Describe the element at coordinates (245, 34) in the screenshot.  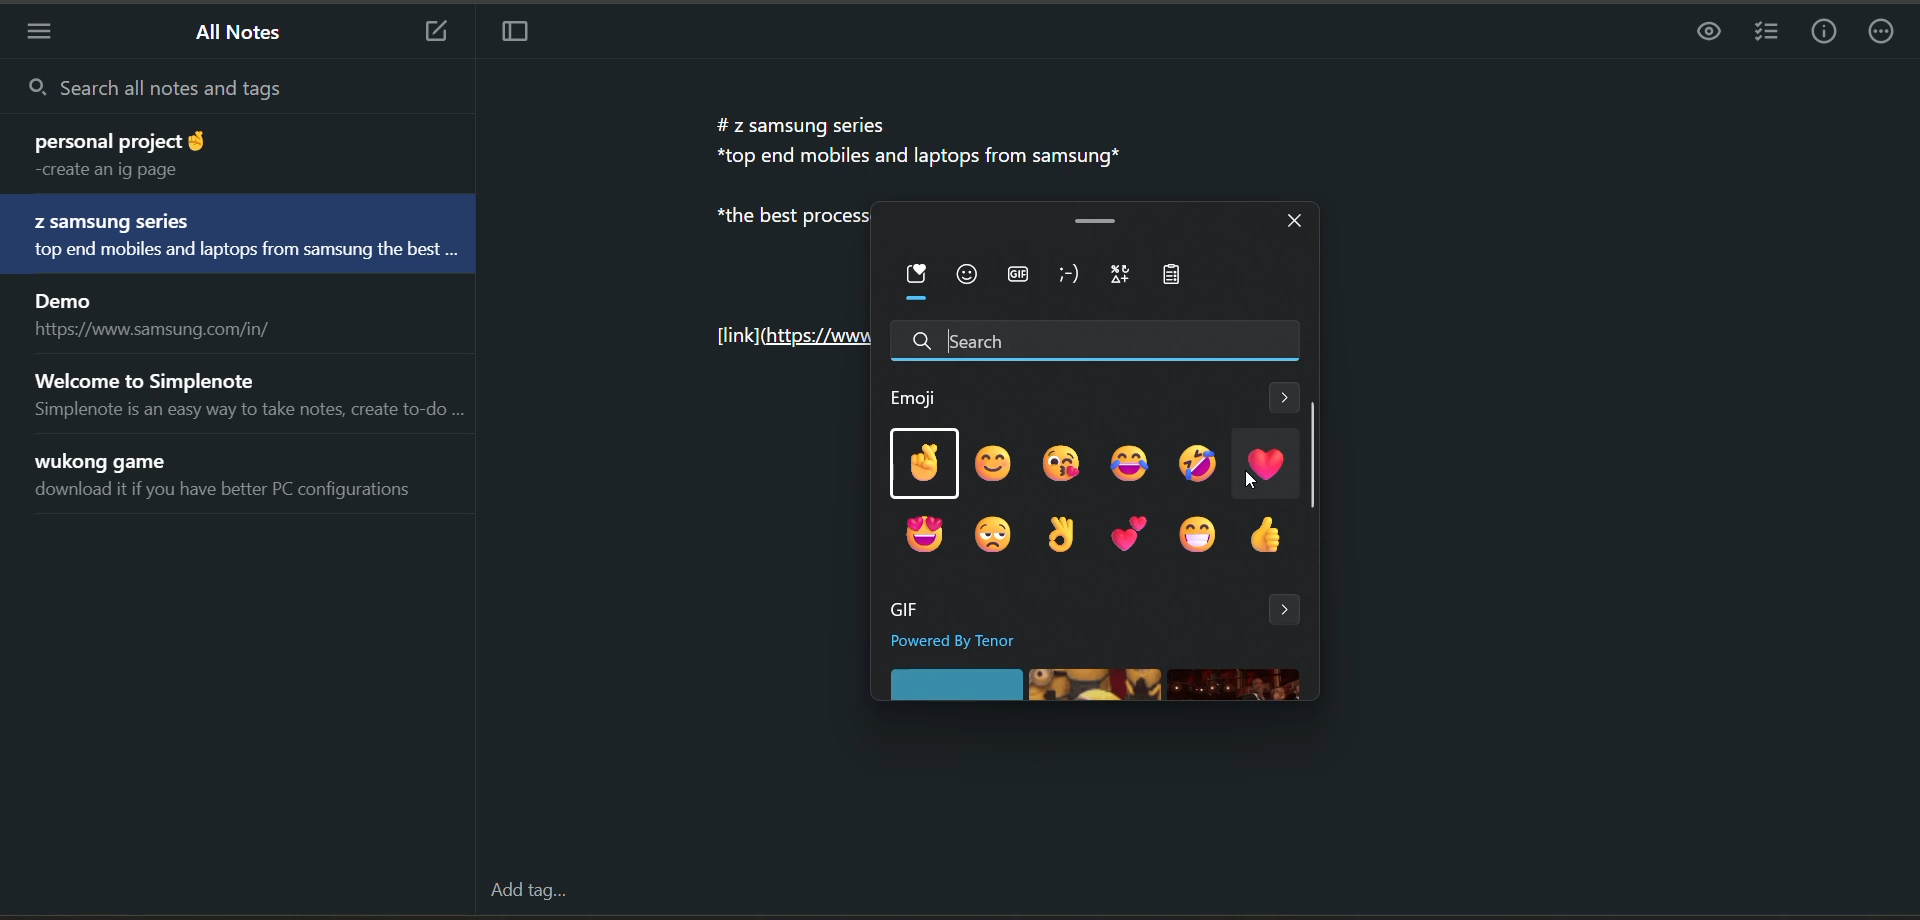
I see `all notes` at that location.